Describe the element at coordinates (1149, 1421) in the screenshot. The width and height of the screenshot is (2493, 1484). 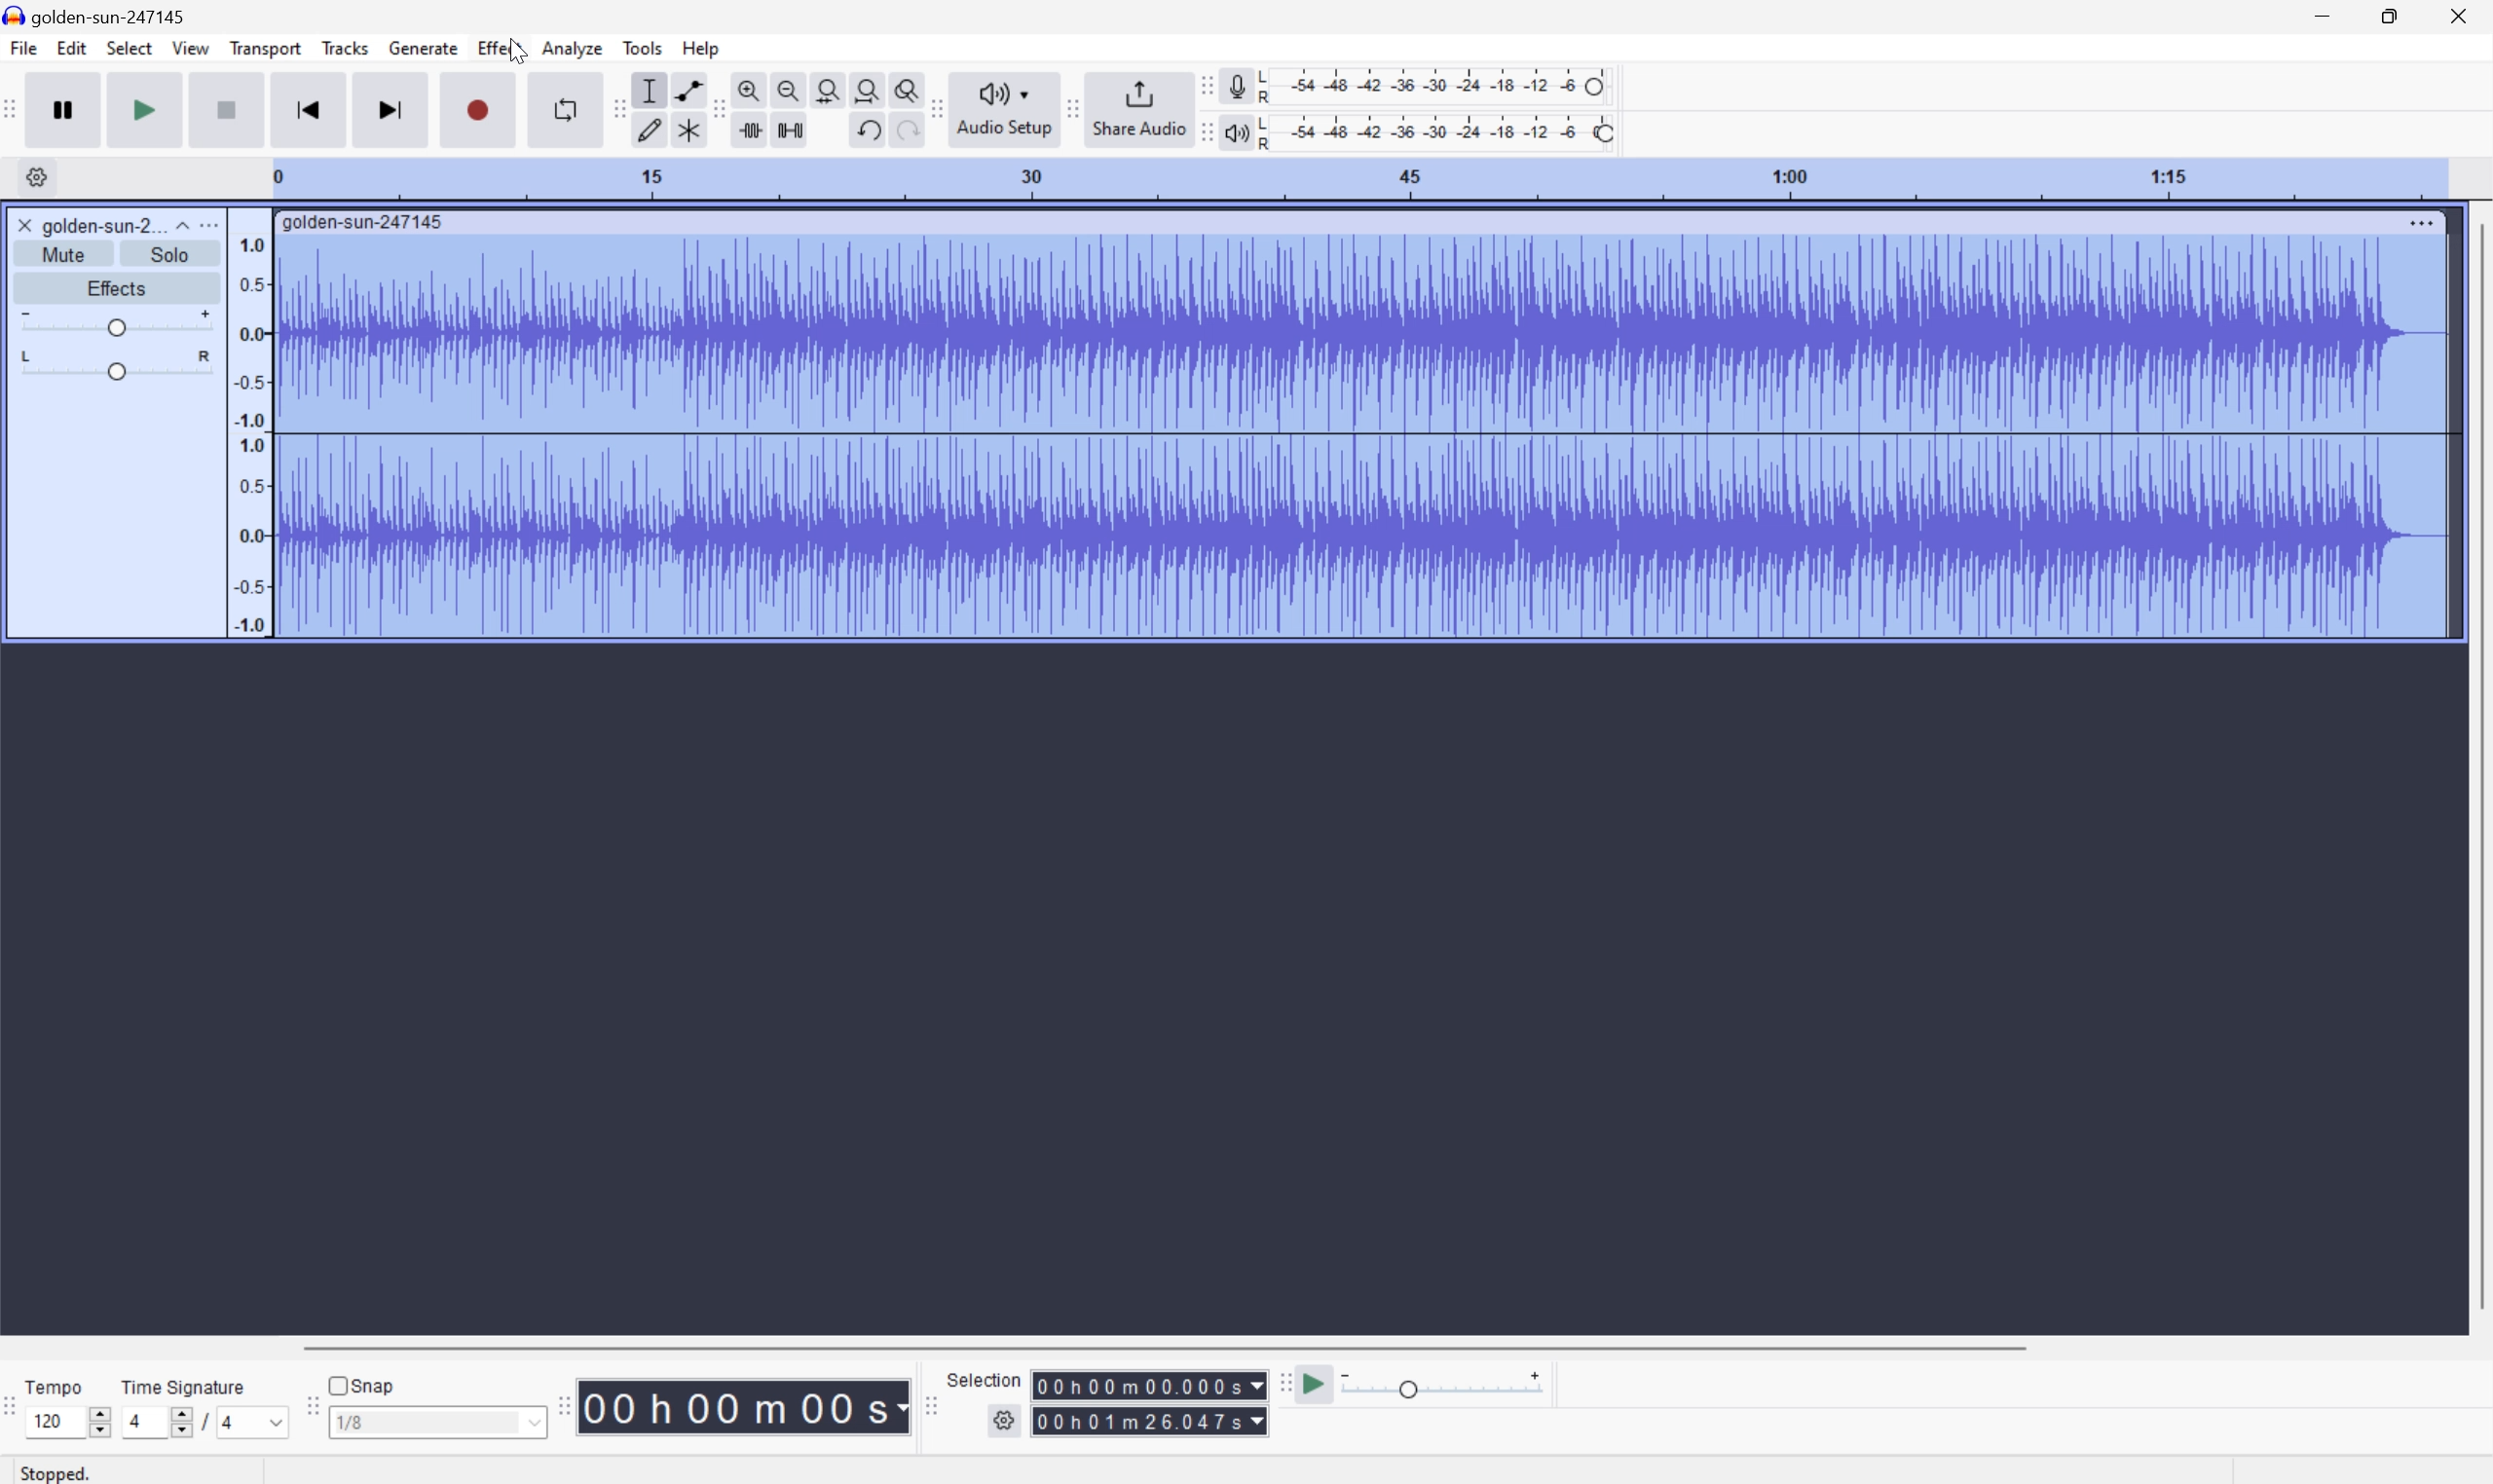
I see `Selection` at that location.